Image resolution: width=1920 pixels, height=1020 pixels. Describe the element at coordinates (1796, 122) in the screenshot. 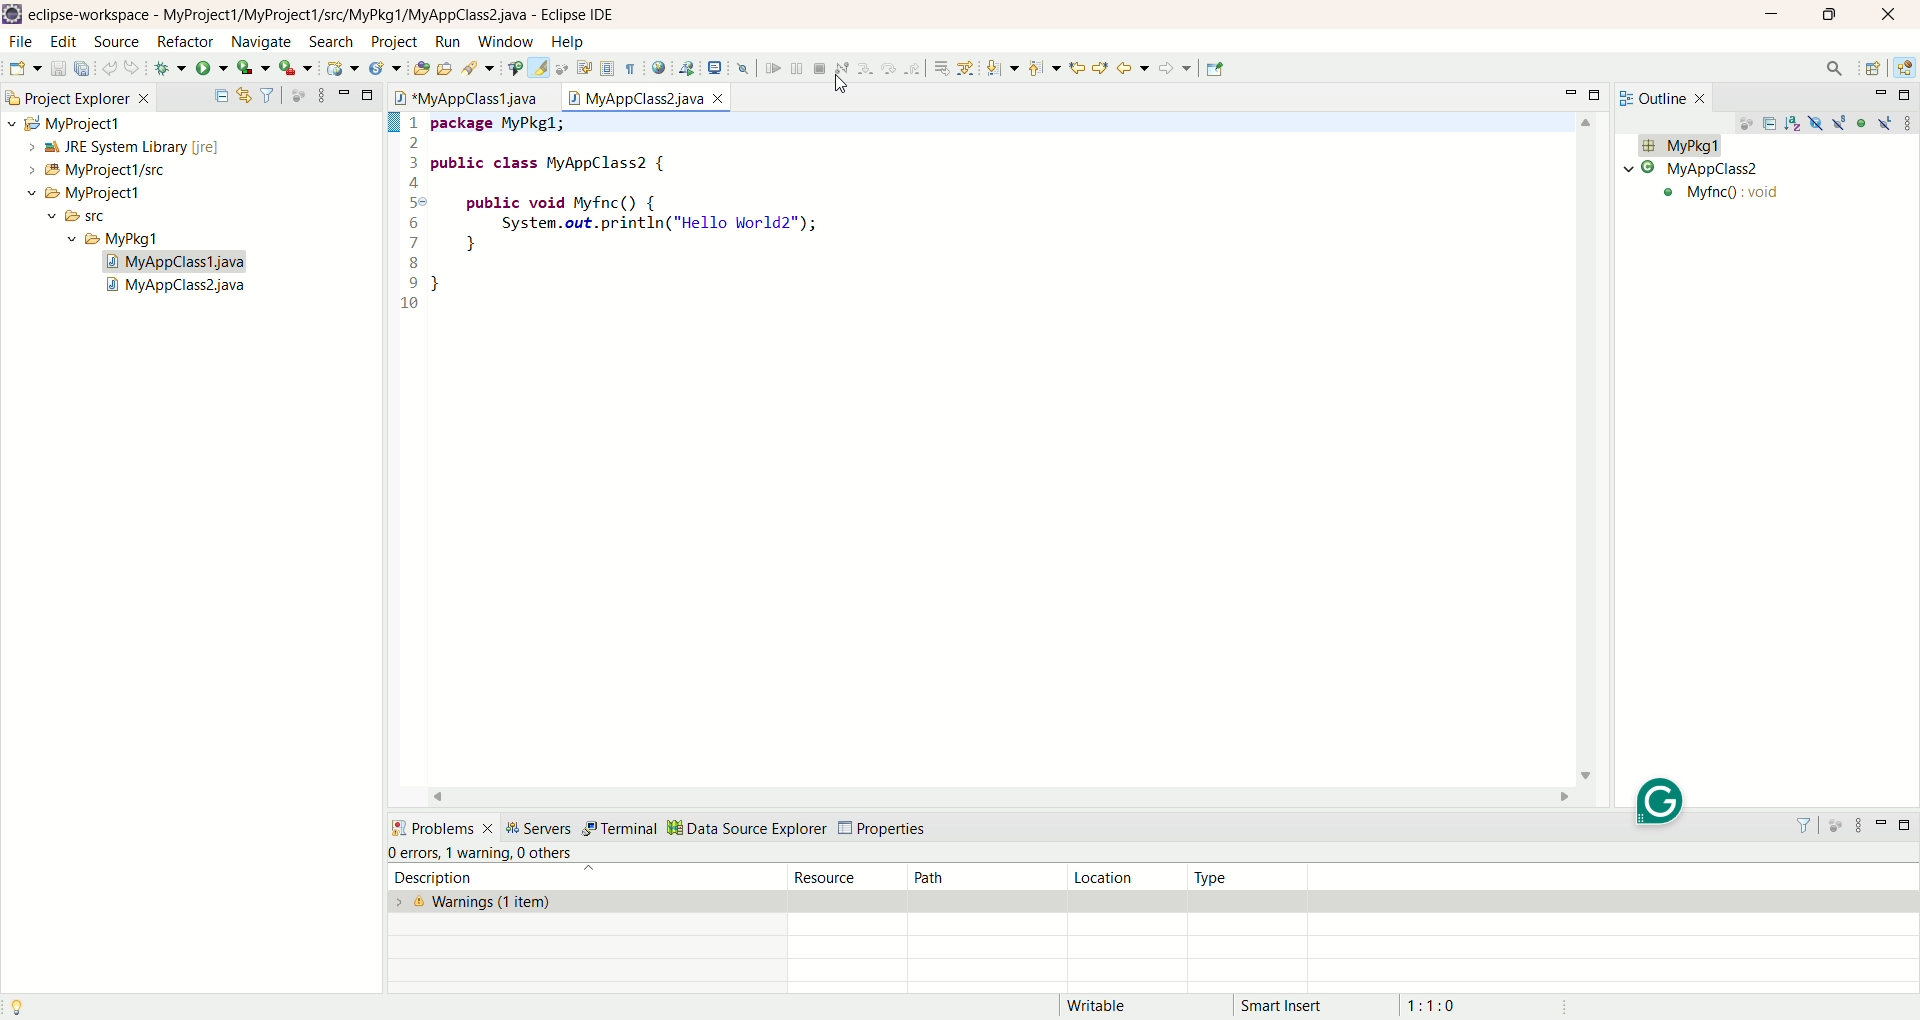

I see `sort` at that location.